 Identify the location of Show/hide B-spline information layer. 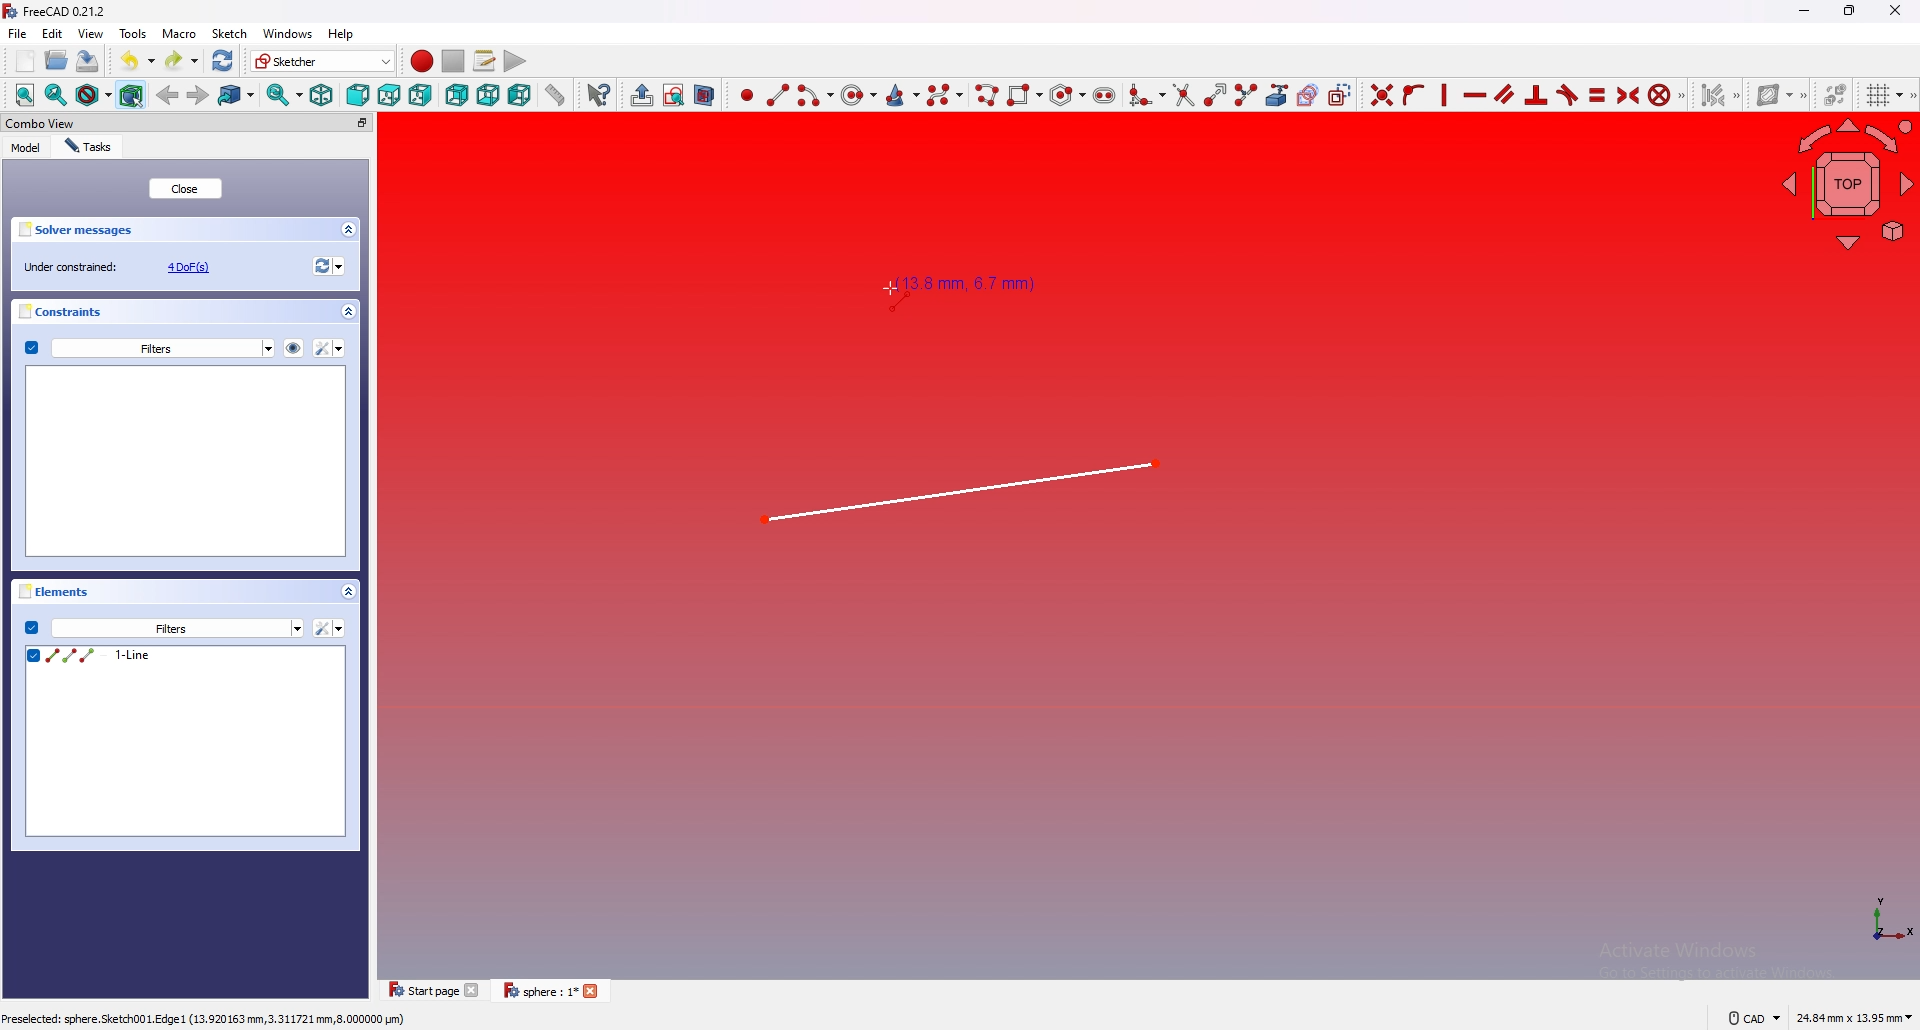
(1778, 94).